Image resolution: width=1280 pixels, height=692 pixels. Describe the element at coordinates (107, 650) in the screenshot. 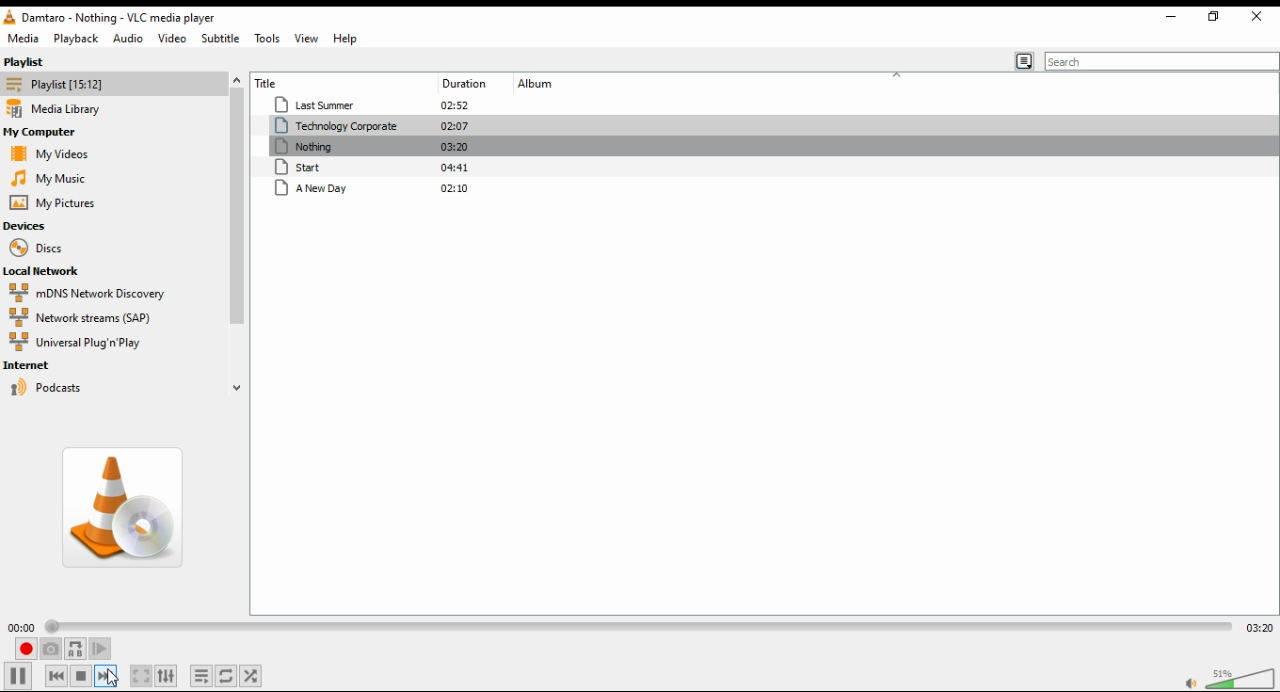

I see `frame by frame` at that location.